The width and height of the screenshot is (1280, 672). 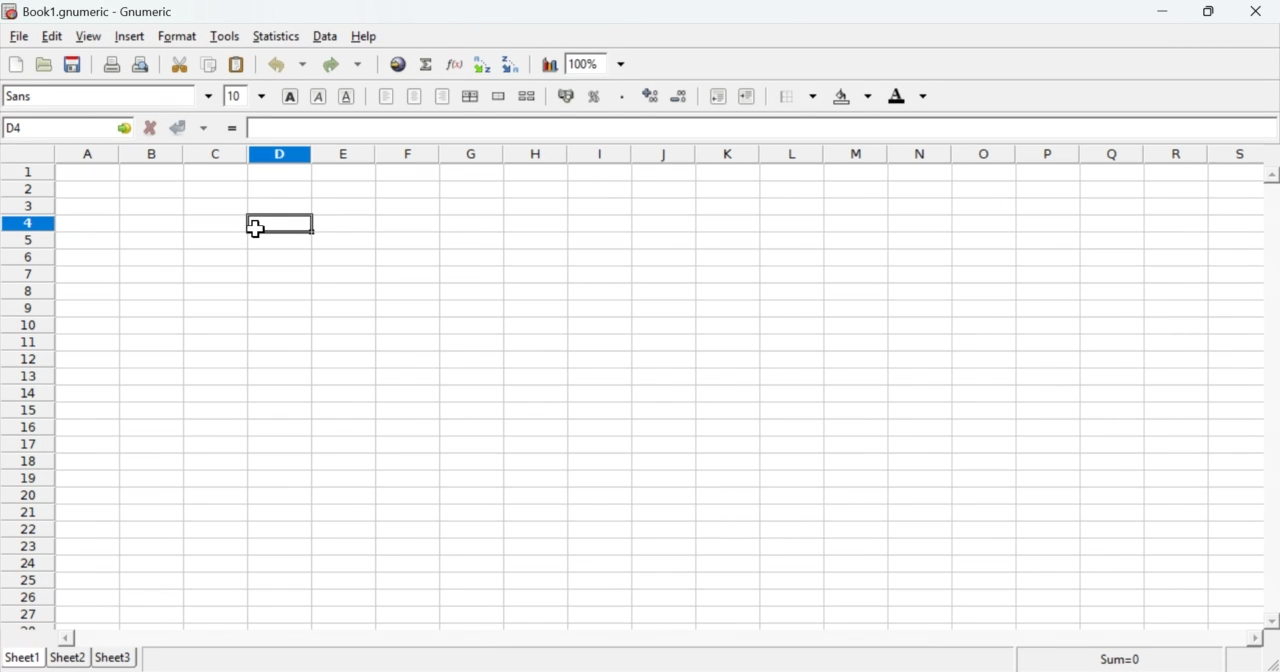 What do you see at coordinates (428, 65) in the screenshot?
I see `Sum` at bounding box center [428, 65].